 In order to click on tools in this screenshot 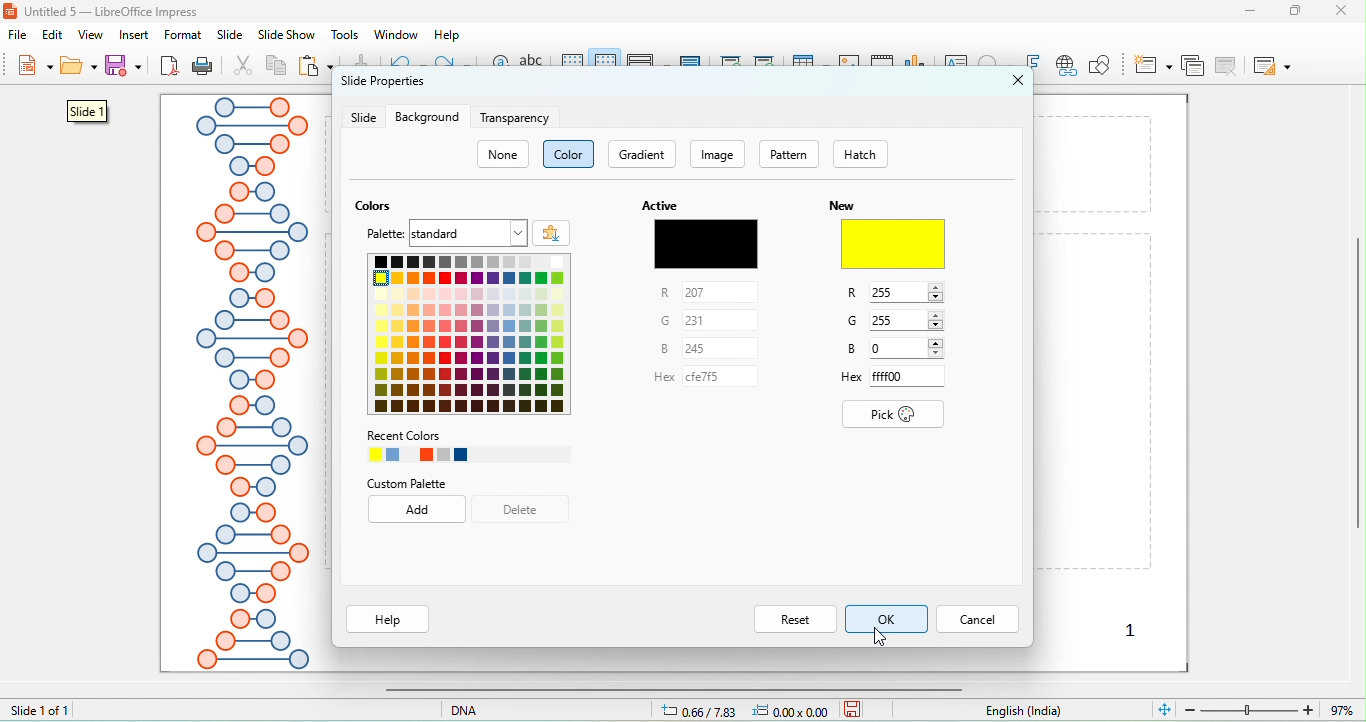, I will do `click(346, 35)`.